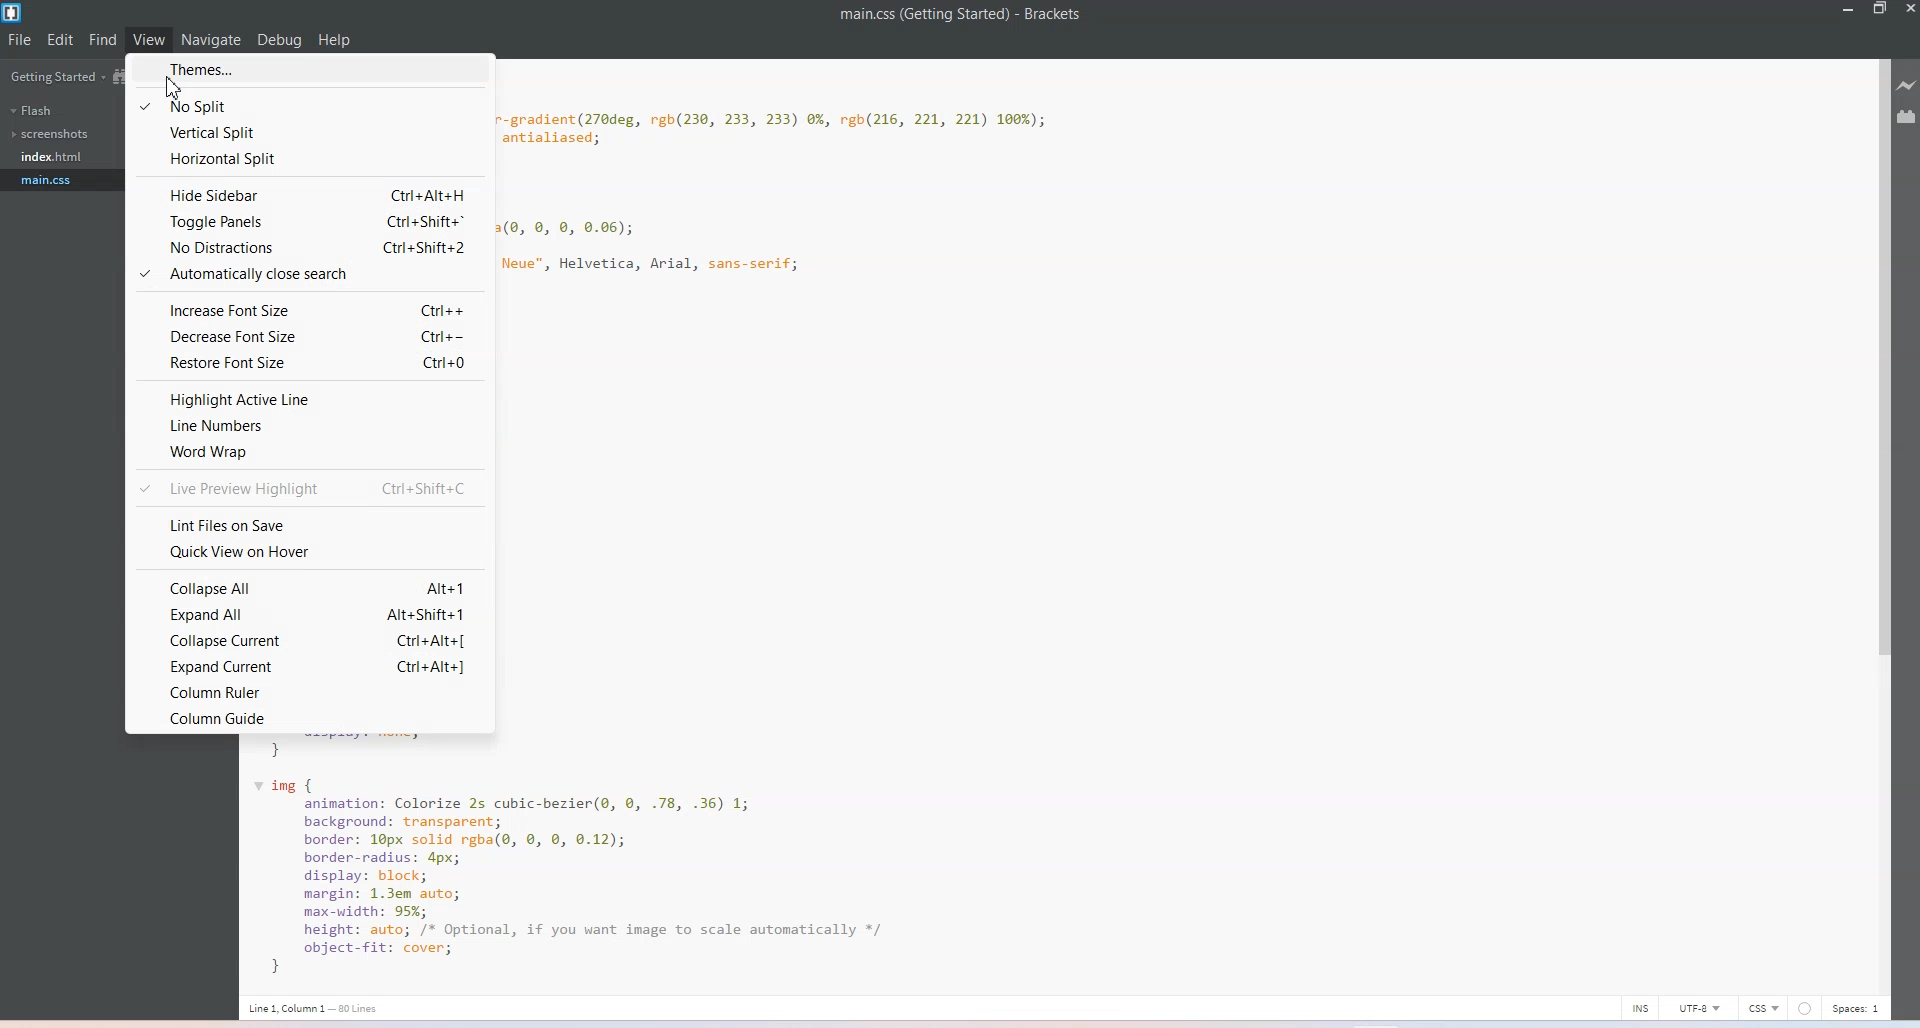  What do you see at coordinates (310, 451) in the screenshot?
I see `Word wrap` at bounding box center [310, 451].